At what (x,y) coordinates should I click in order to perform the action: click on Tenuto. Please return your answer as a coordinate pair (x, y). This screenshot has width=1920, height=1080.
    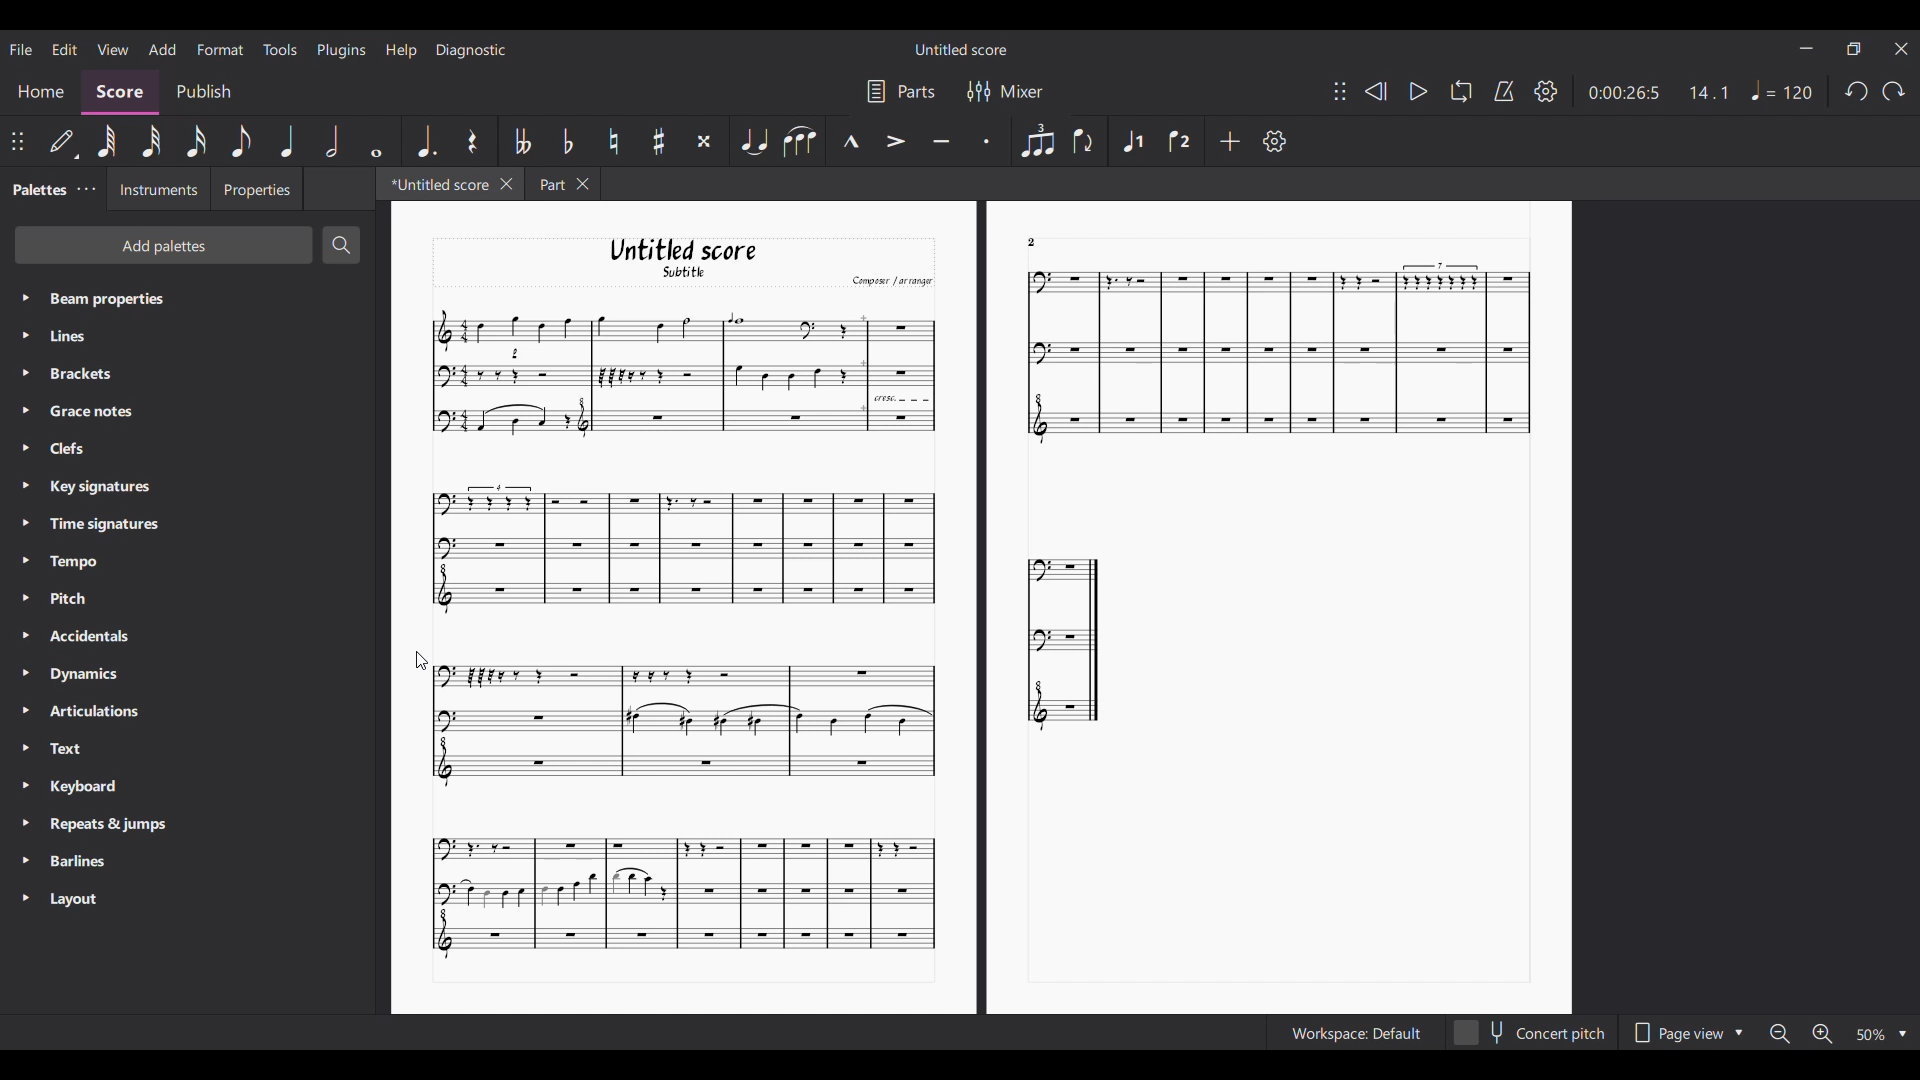
    Looking at the image, I should click on (940, 142).